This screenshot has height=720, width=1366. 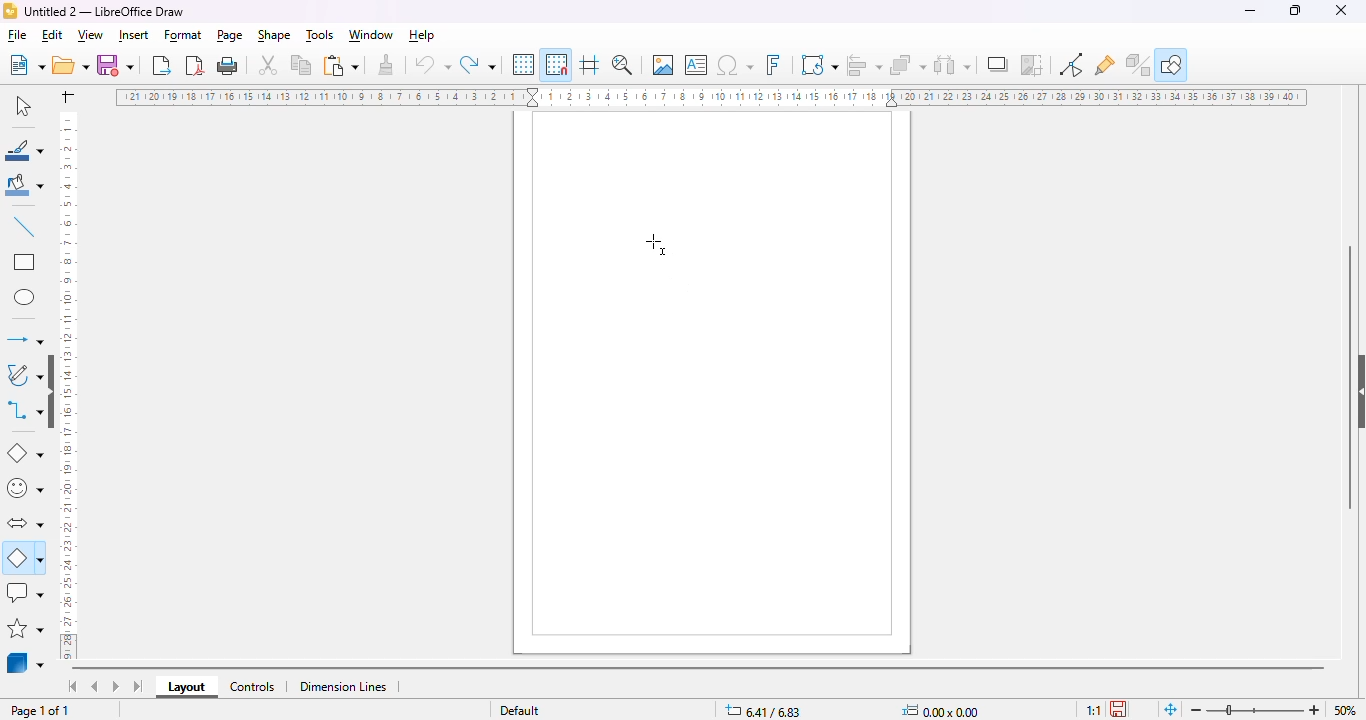 I want to click on dimension lines, so click(x=343, y=687).